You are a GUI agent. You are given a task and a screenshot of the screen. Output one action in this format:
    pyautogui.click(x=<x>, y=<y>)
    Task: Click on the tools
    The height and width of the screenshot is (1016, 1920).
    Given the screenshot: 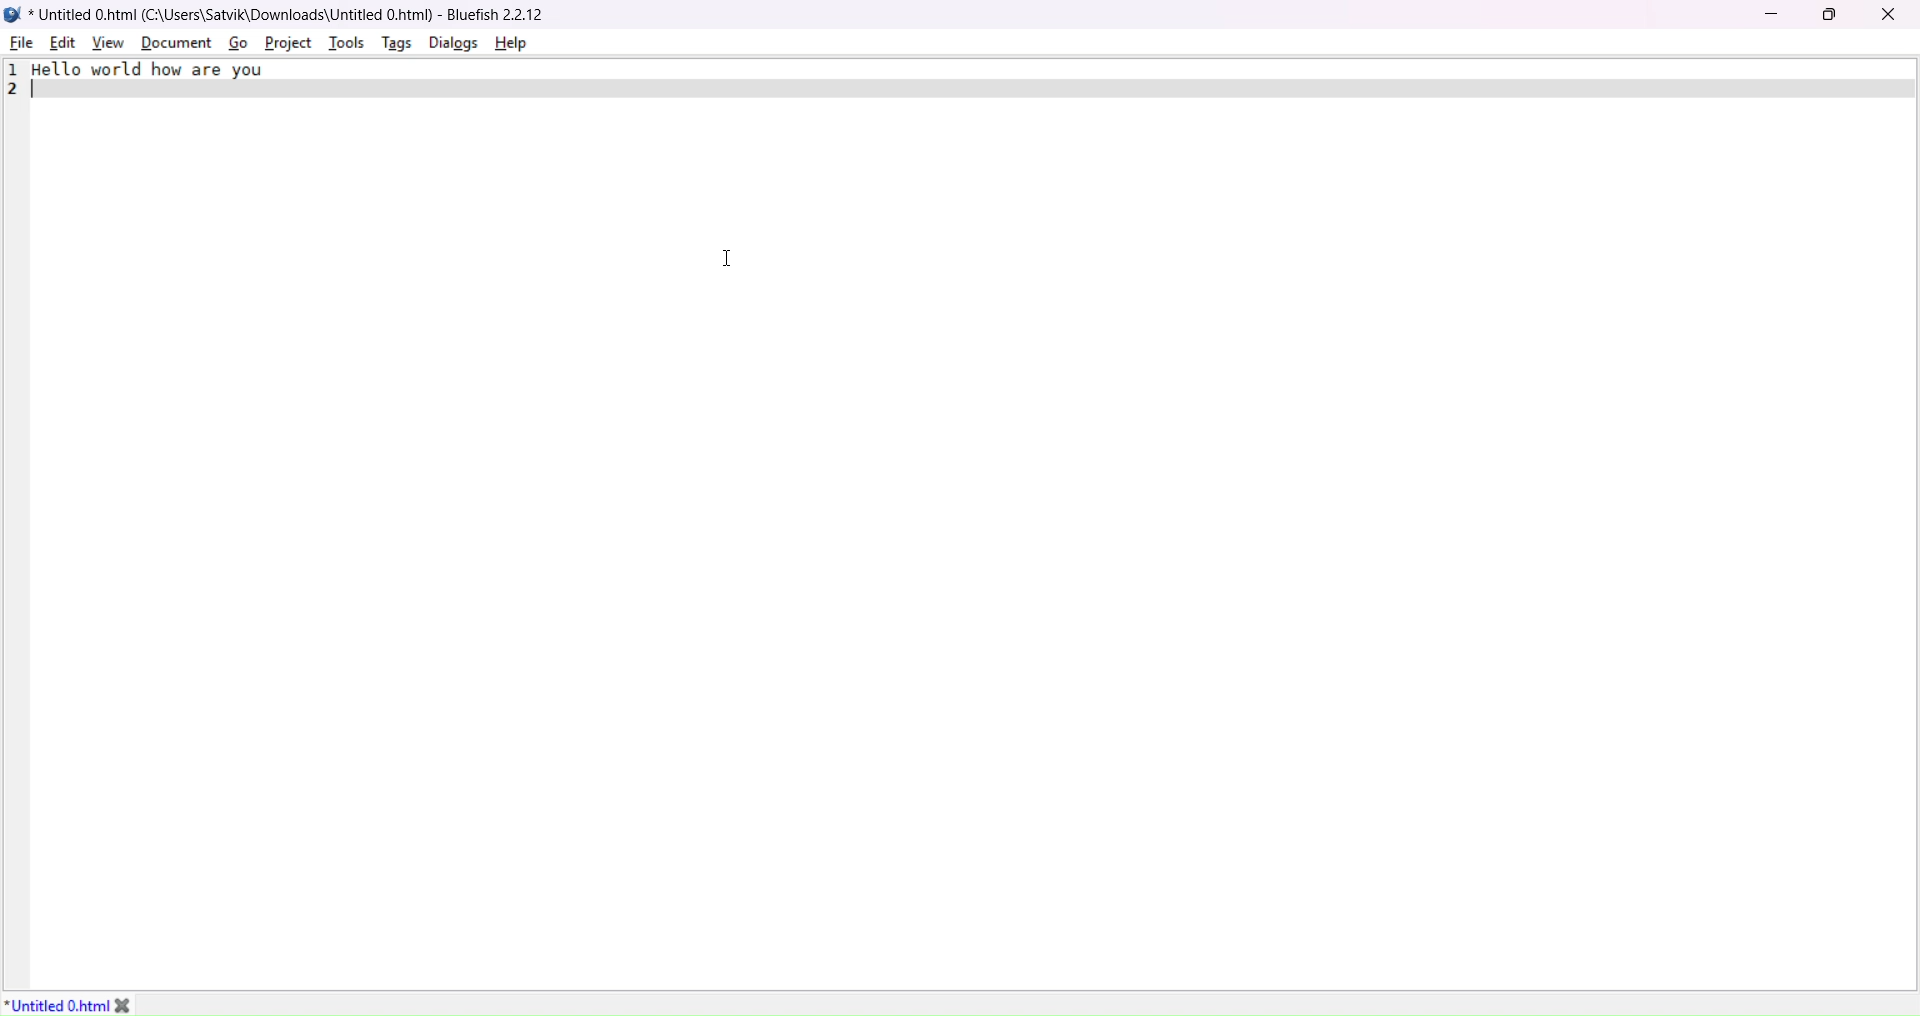 What is the action you would take?
    pyautogui.click(x=344, y=46)
    